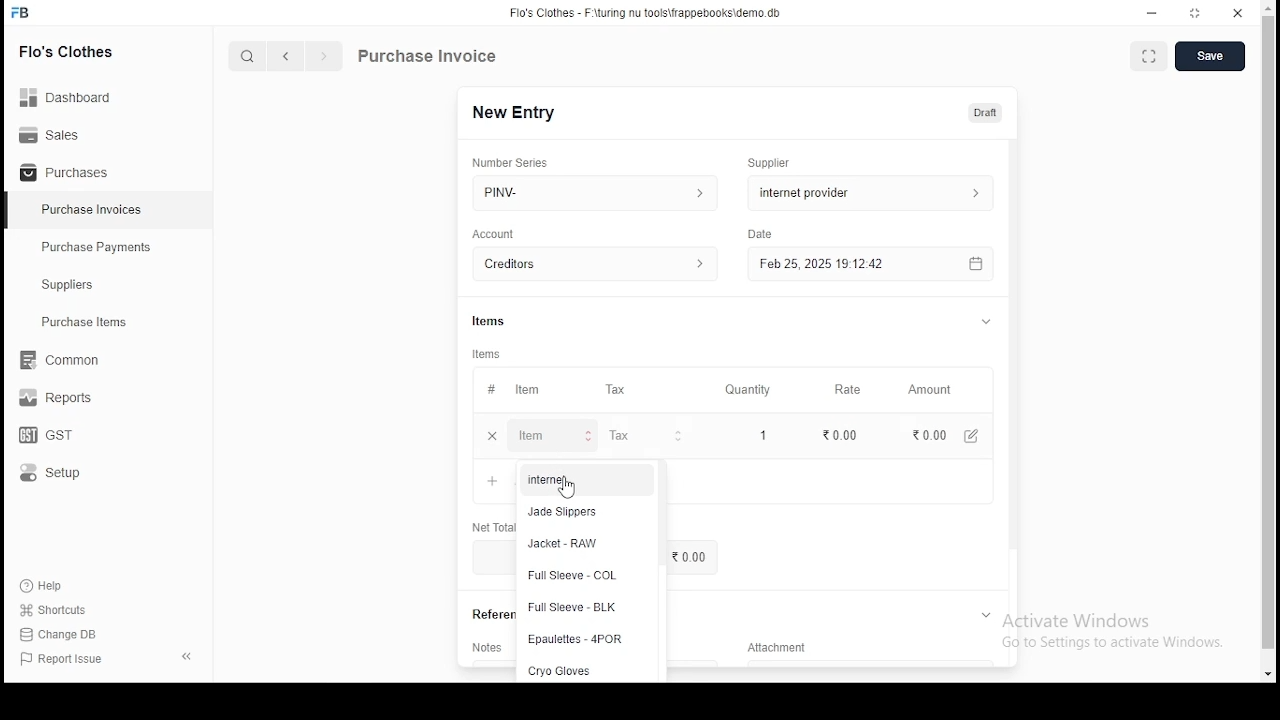  What do you see at coordinates (843, 434) in the screenshot?
I see `0.00` at bounding box center [843, 434].